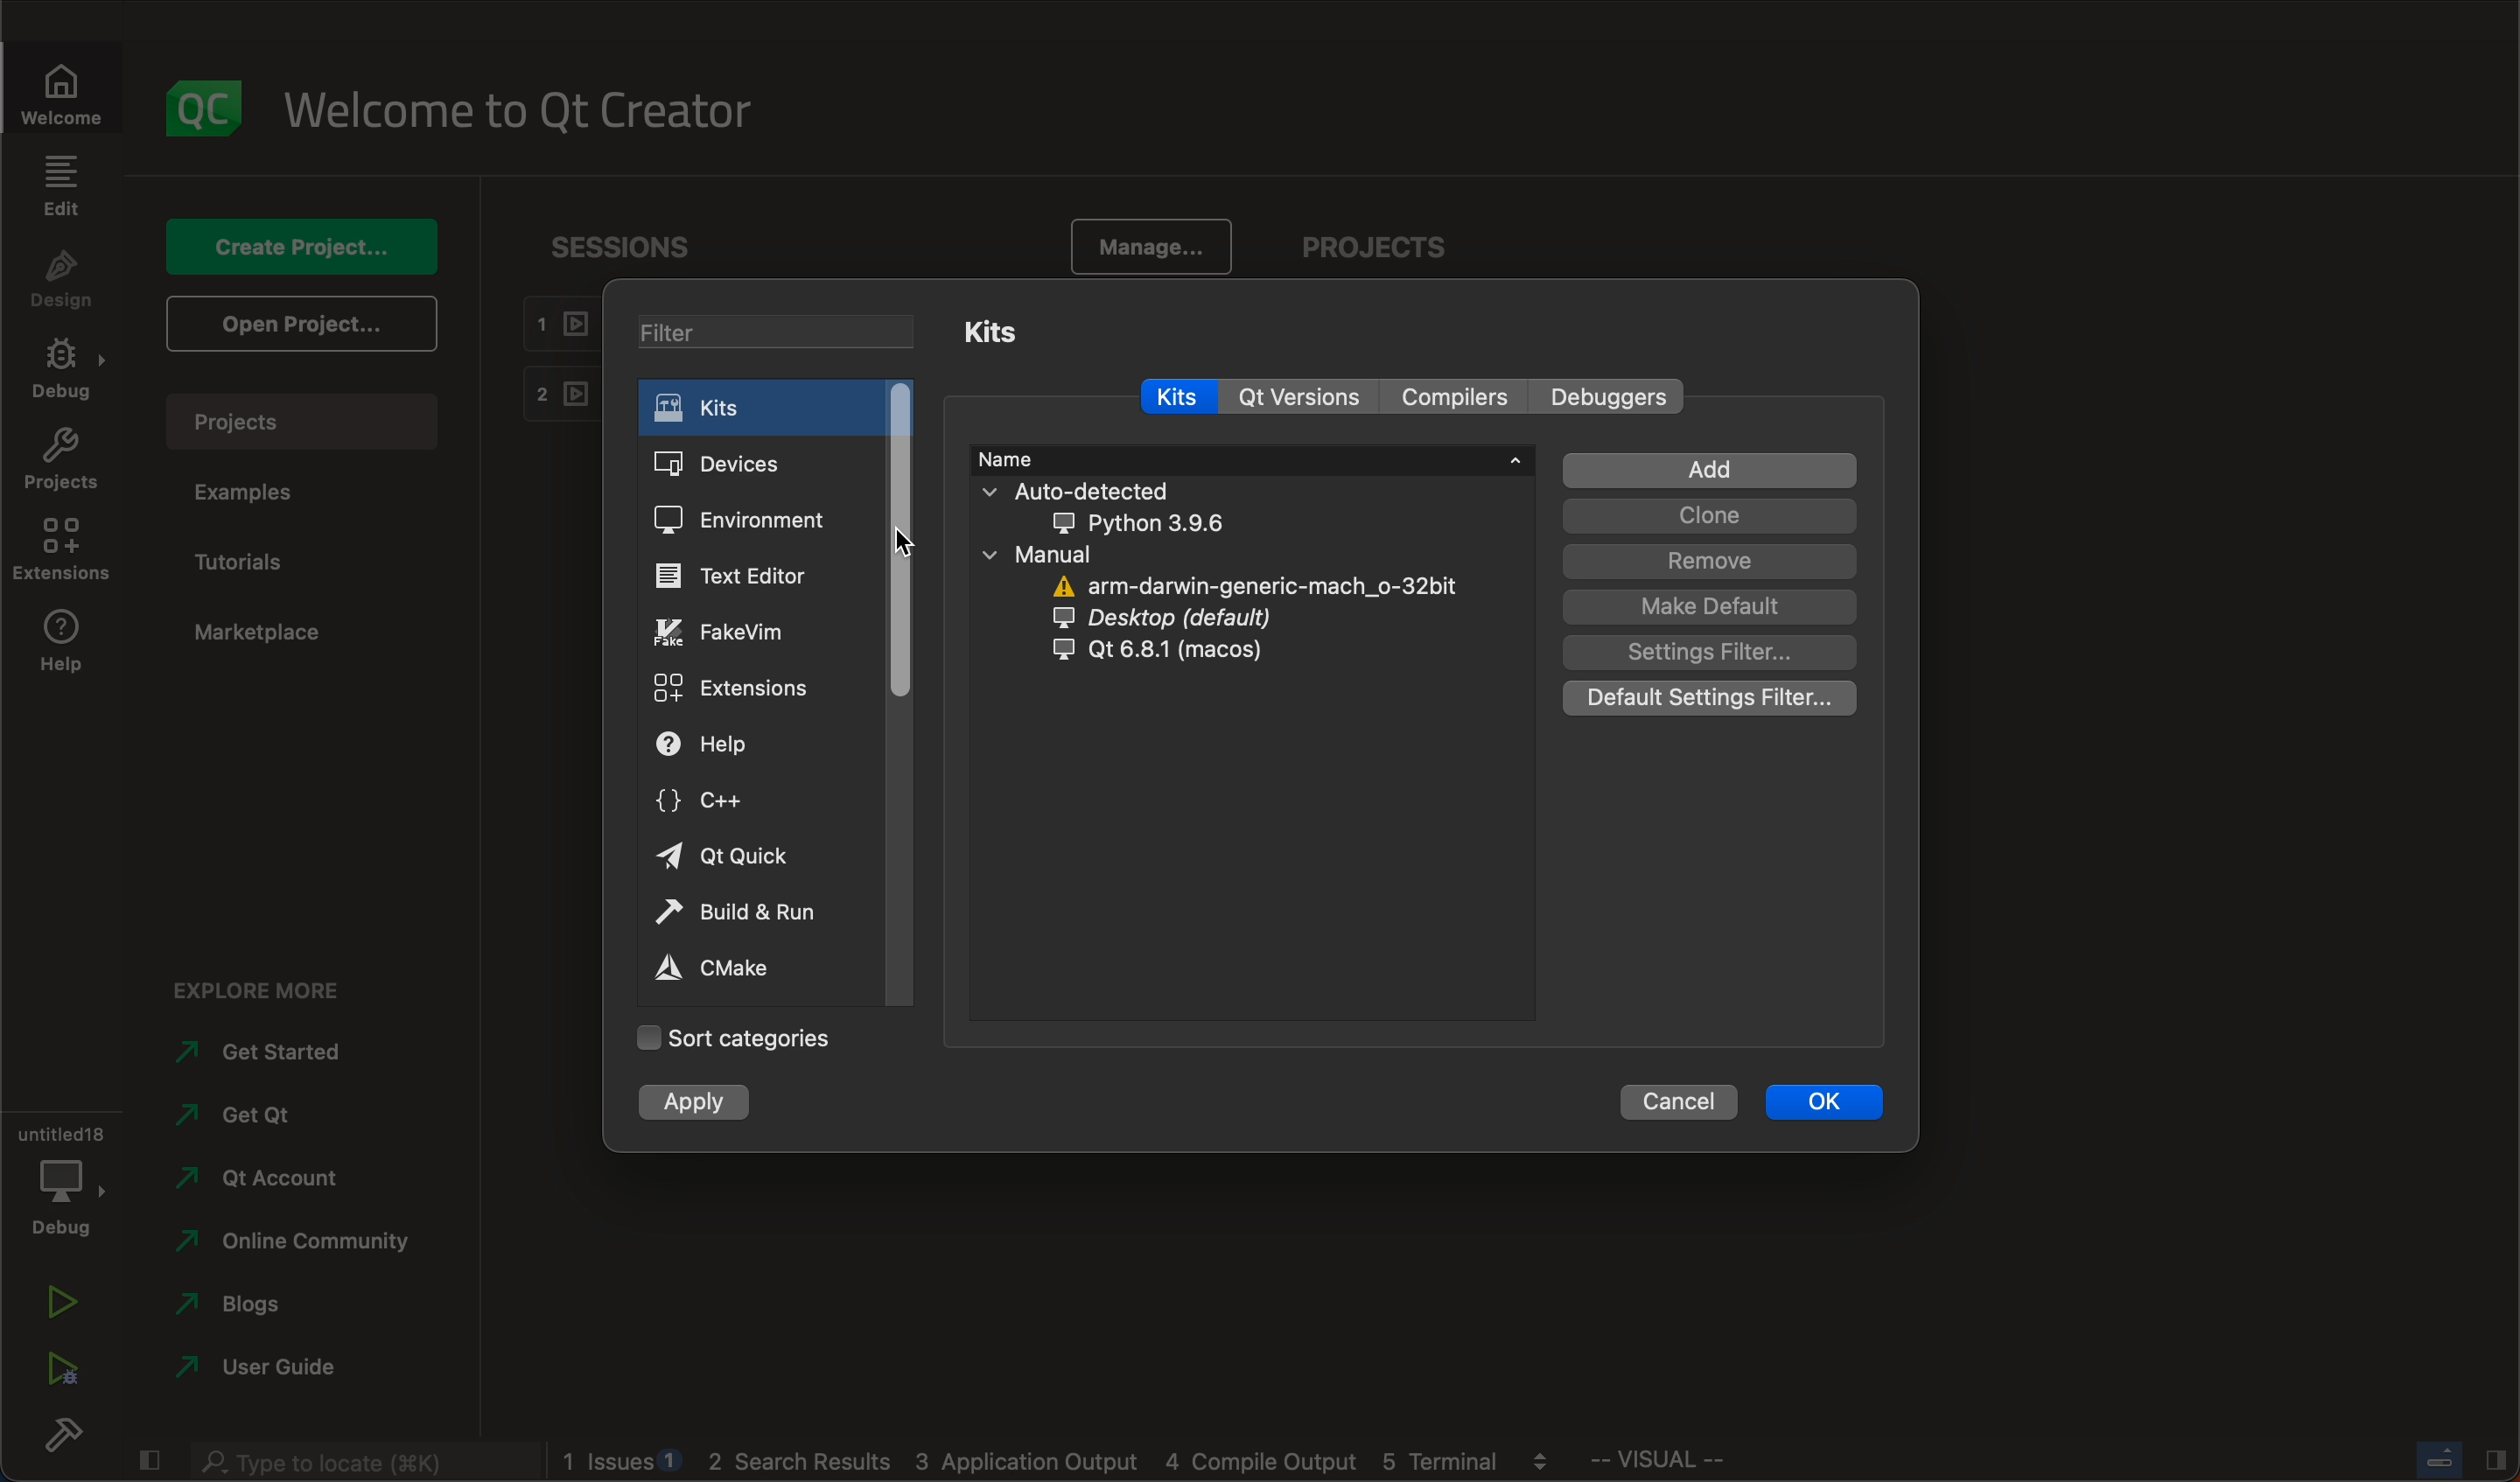  What do you see at coordinates (1308, 397) in the screenshot?
I see `qt versions` at bounding box center [1308, 397].